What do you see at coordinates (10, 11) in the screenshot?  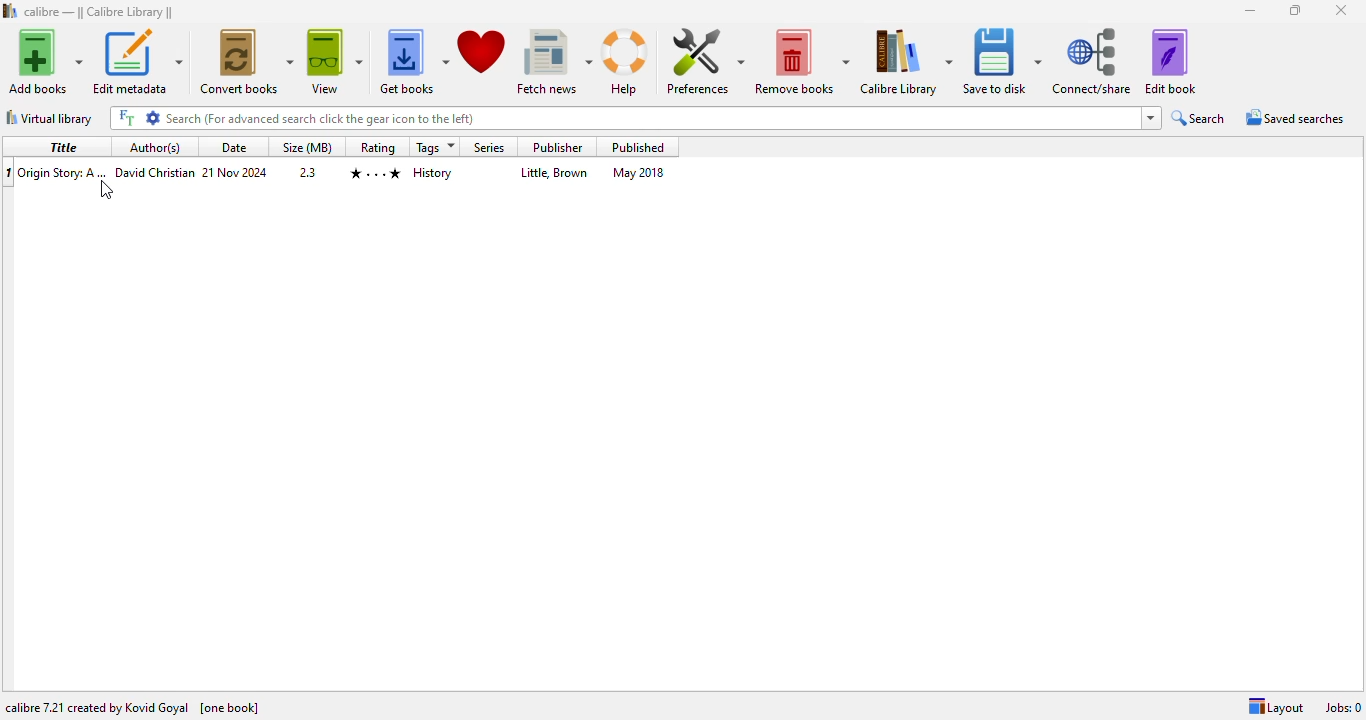 I see `logo` at bounding box center [10, 11].